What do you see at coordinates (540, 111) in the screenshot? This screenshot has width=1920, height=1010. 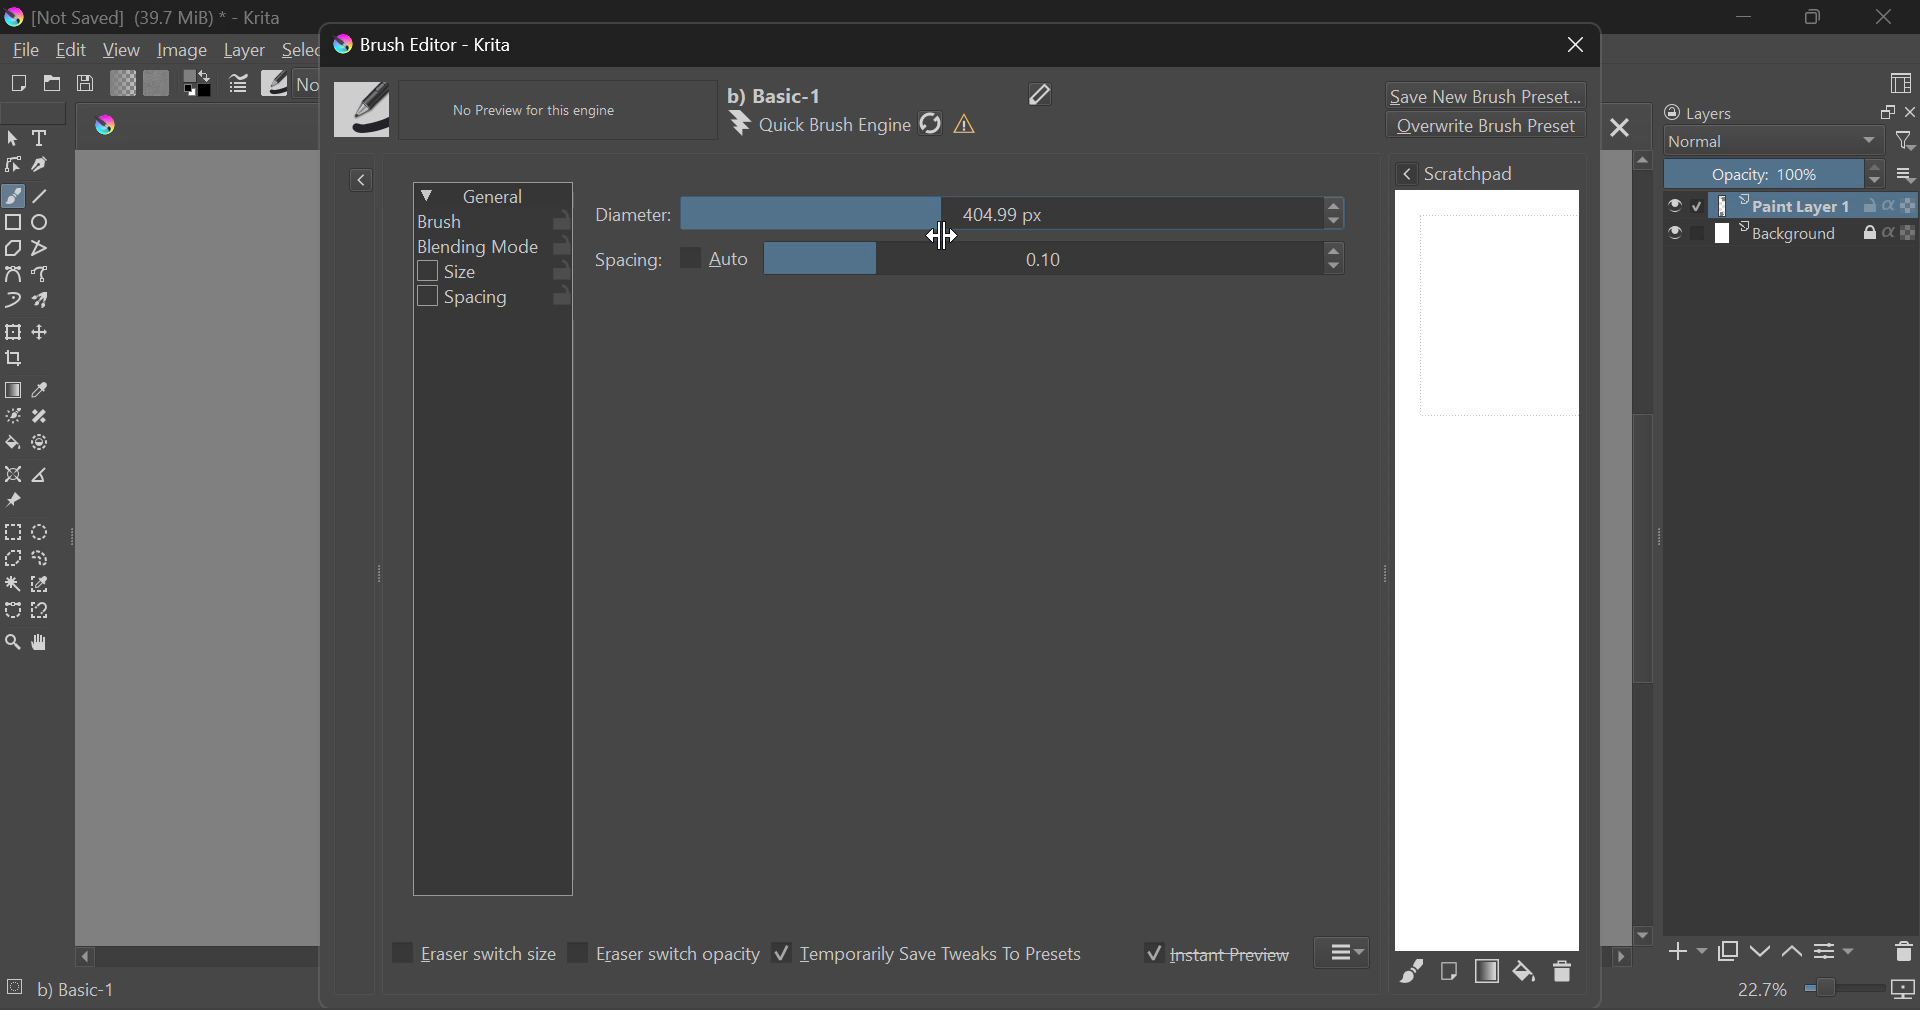 I see `No Preview Available` at bounding box center [540, 111].